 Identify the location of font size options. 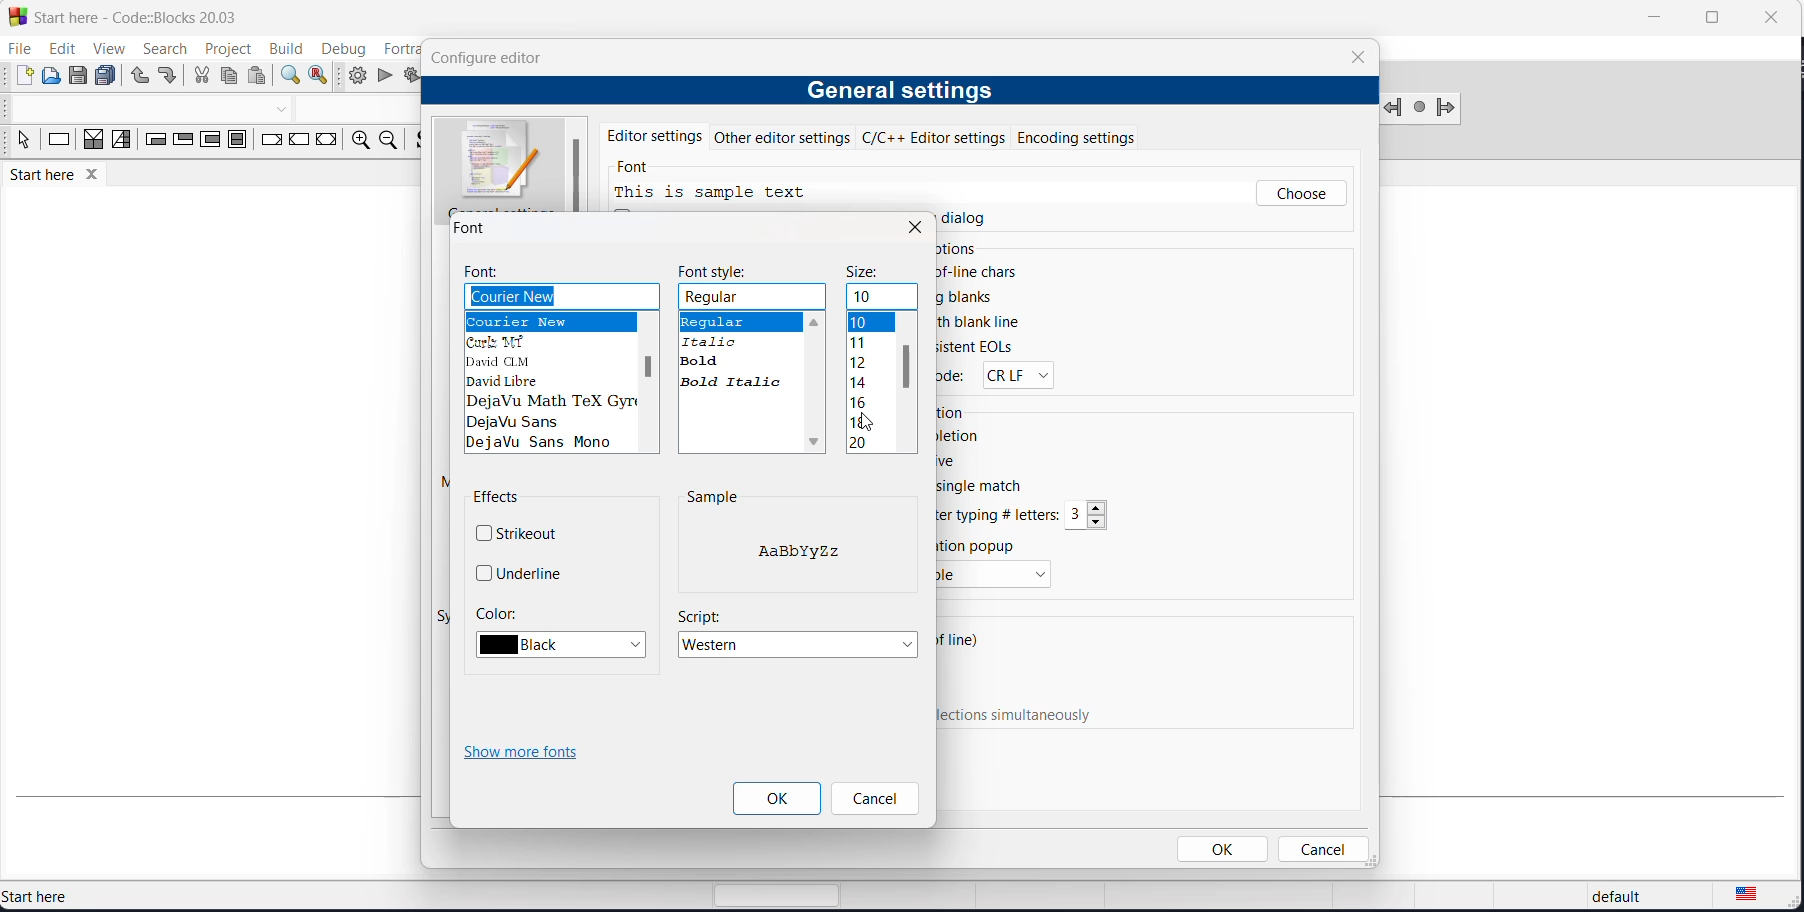
(869, 382).